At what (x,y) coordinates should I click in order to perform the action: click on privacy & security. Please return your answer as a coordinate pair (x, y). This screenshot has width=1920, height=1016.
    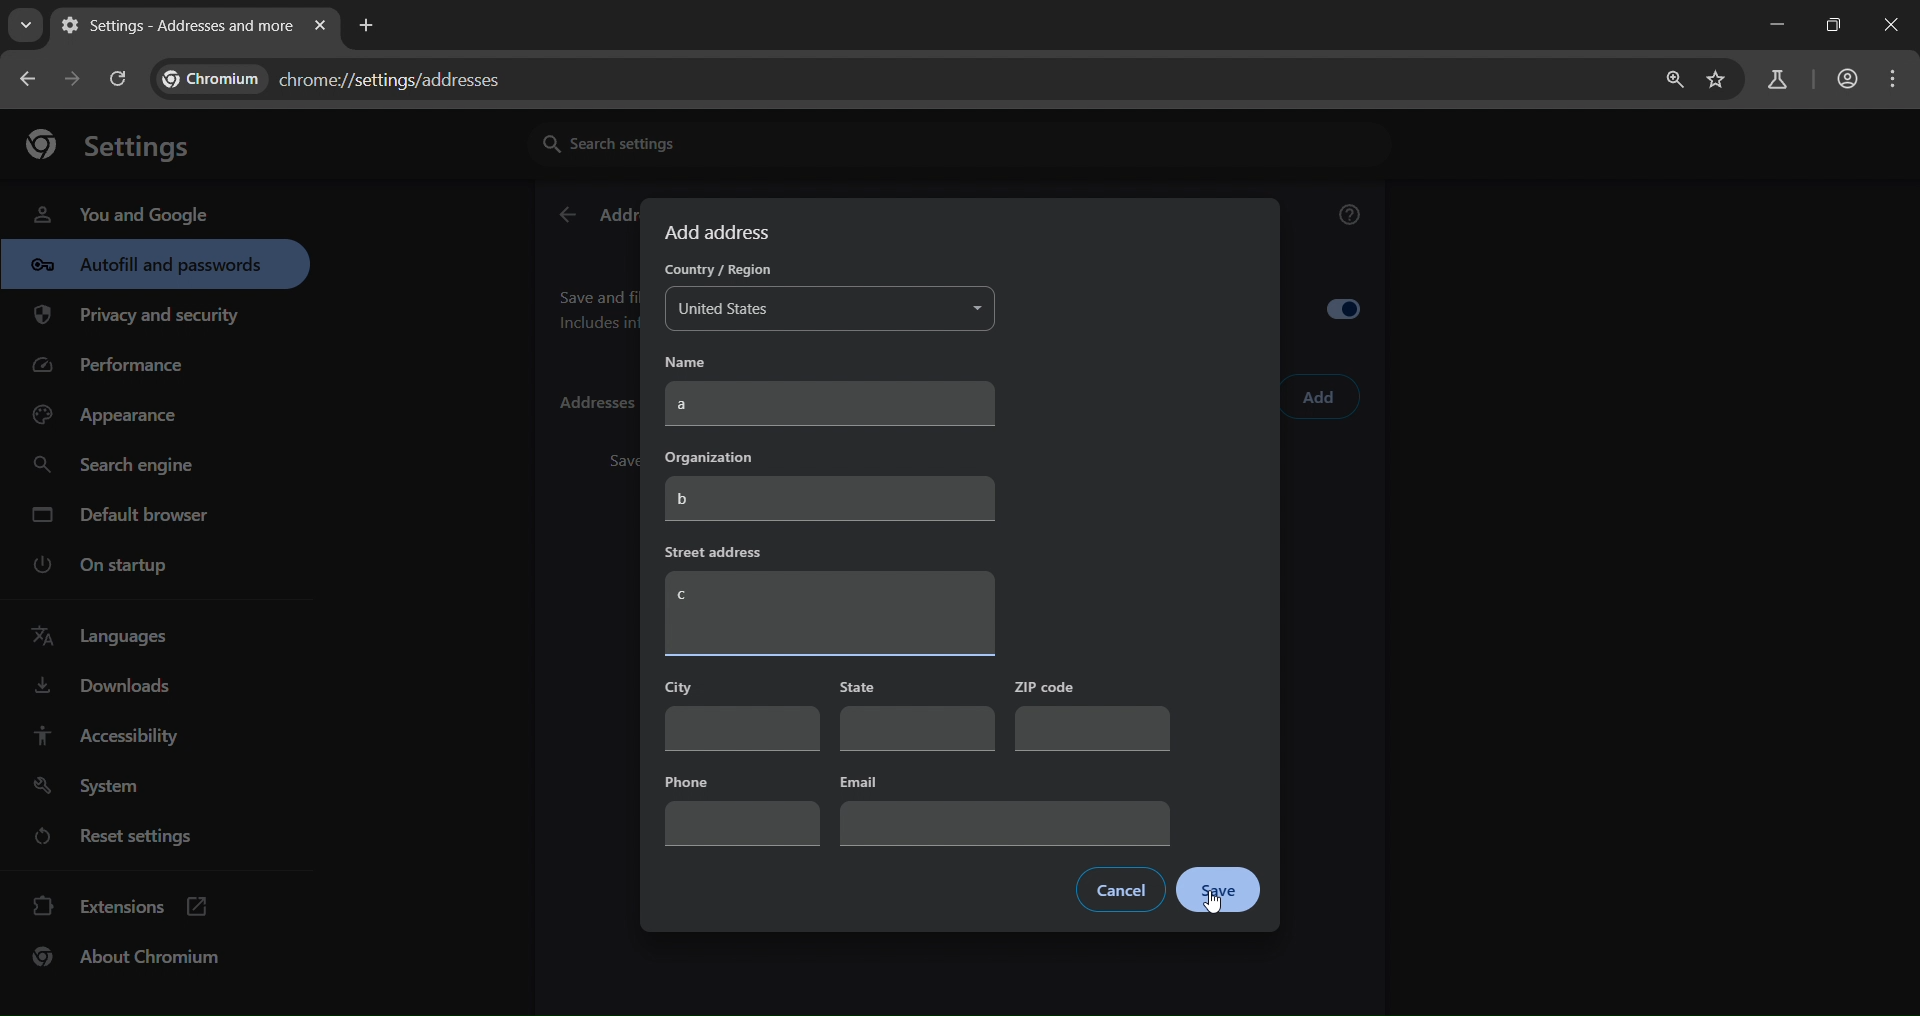
    Looking at the image, I should click on (137, 319).